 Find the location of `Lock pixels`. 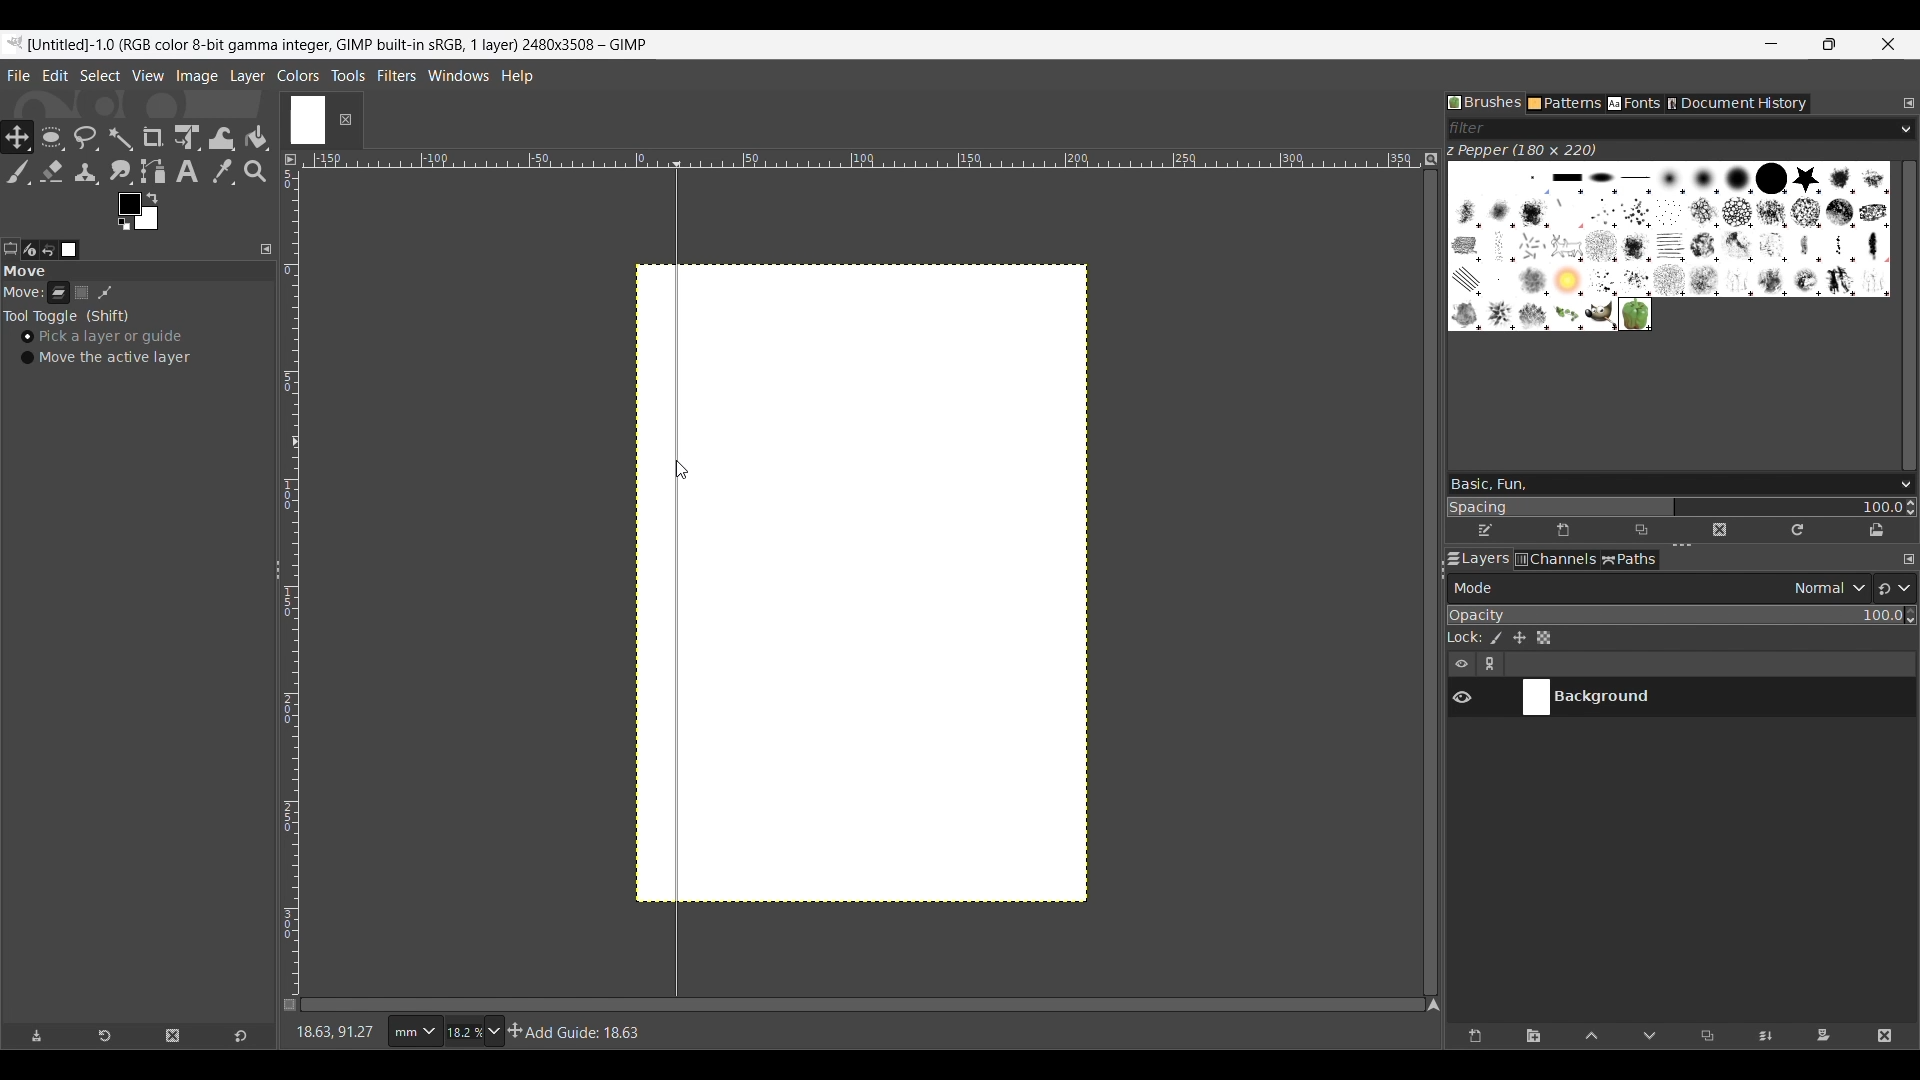

Lock pixels is located at coordinates (1495, 638).